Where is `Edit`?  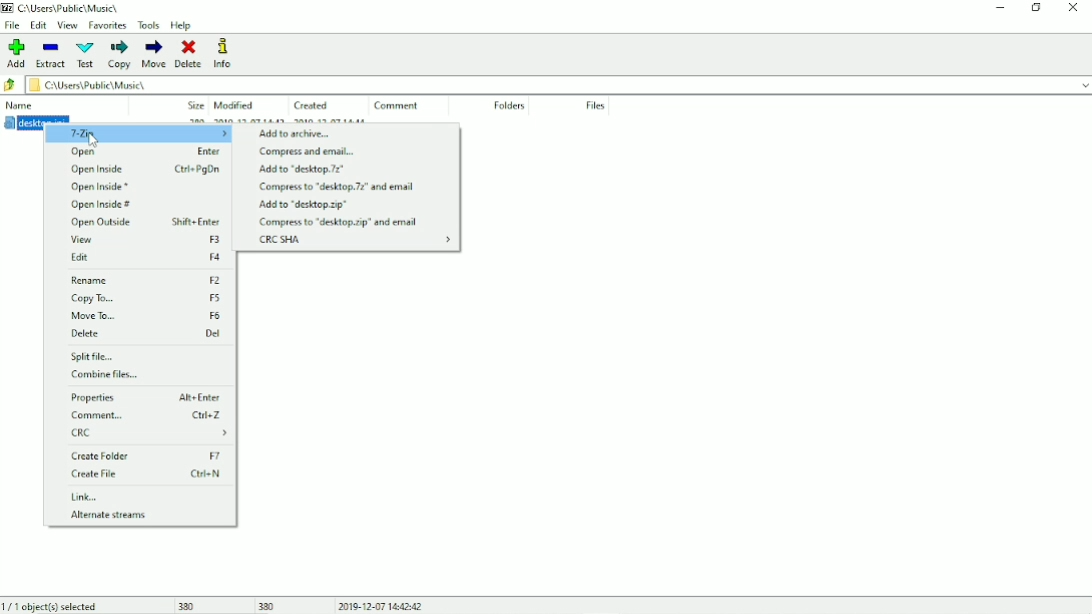 Edit is located at coordinates (146, 258).